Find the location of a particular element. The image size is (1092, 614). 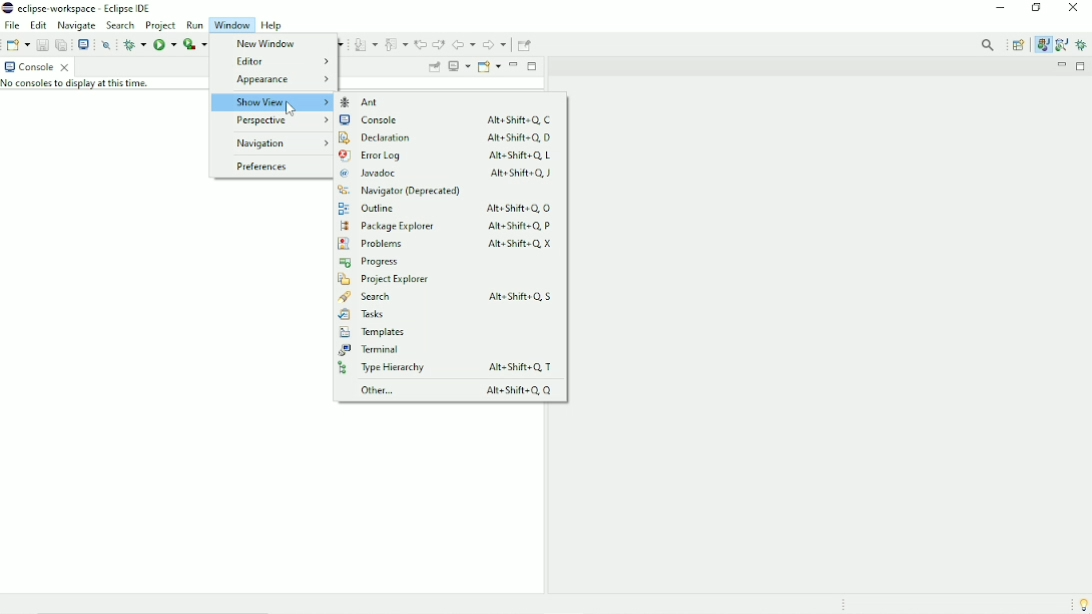

Save all is located at coordinates (60, 44).